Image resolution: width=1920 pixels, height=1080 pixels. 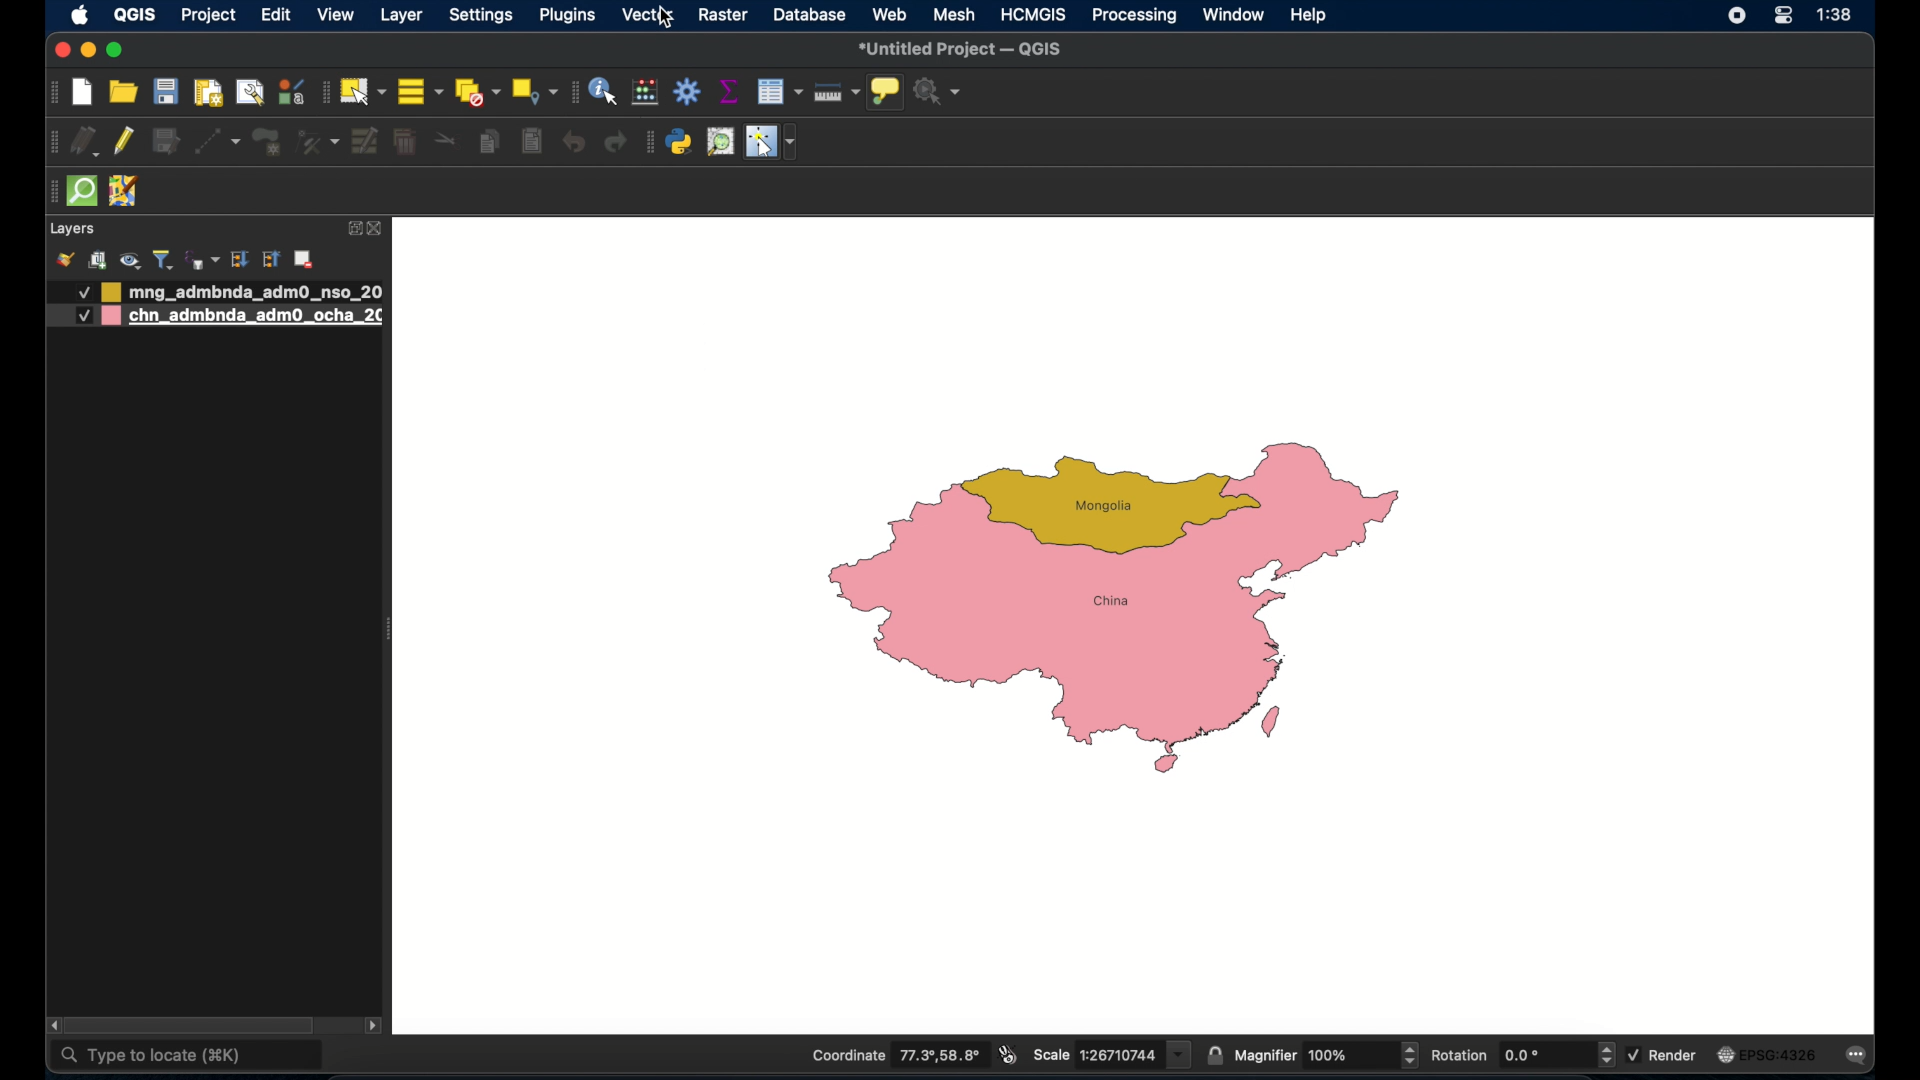 What do you see at coordinates (82, 316) in the screenshot?
I see `` at bounding box center [82, 316].